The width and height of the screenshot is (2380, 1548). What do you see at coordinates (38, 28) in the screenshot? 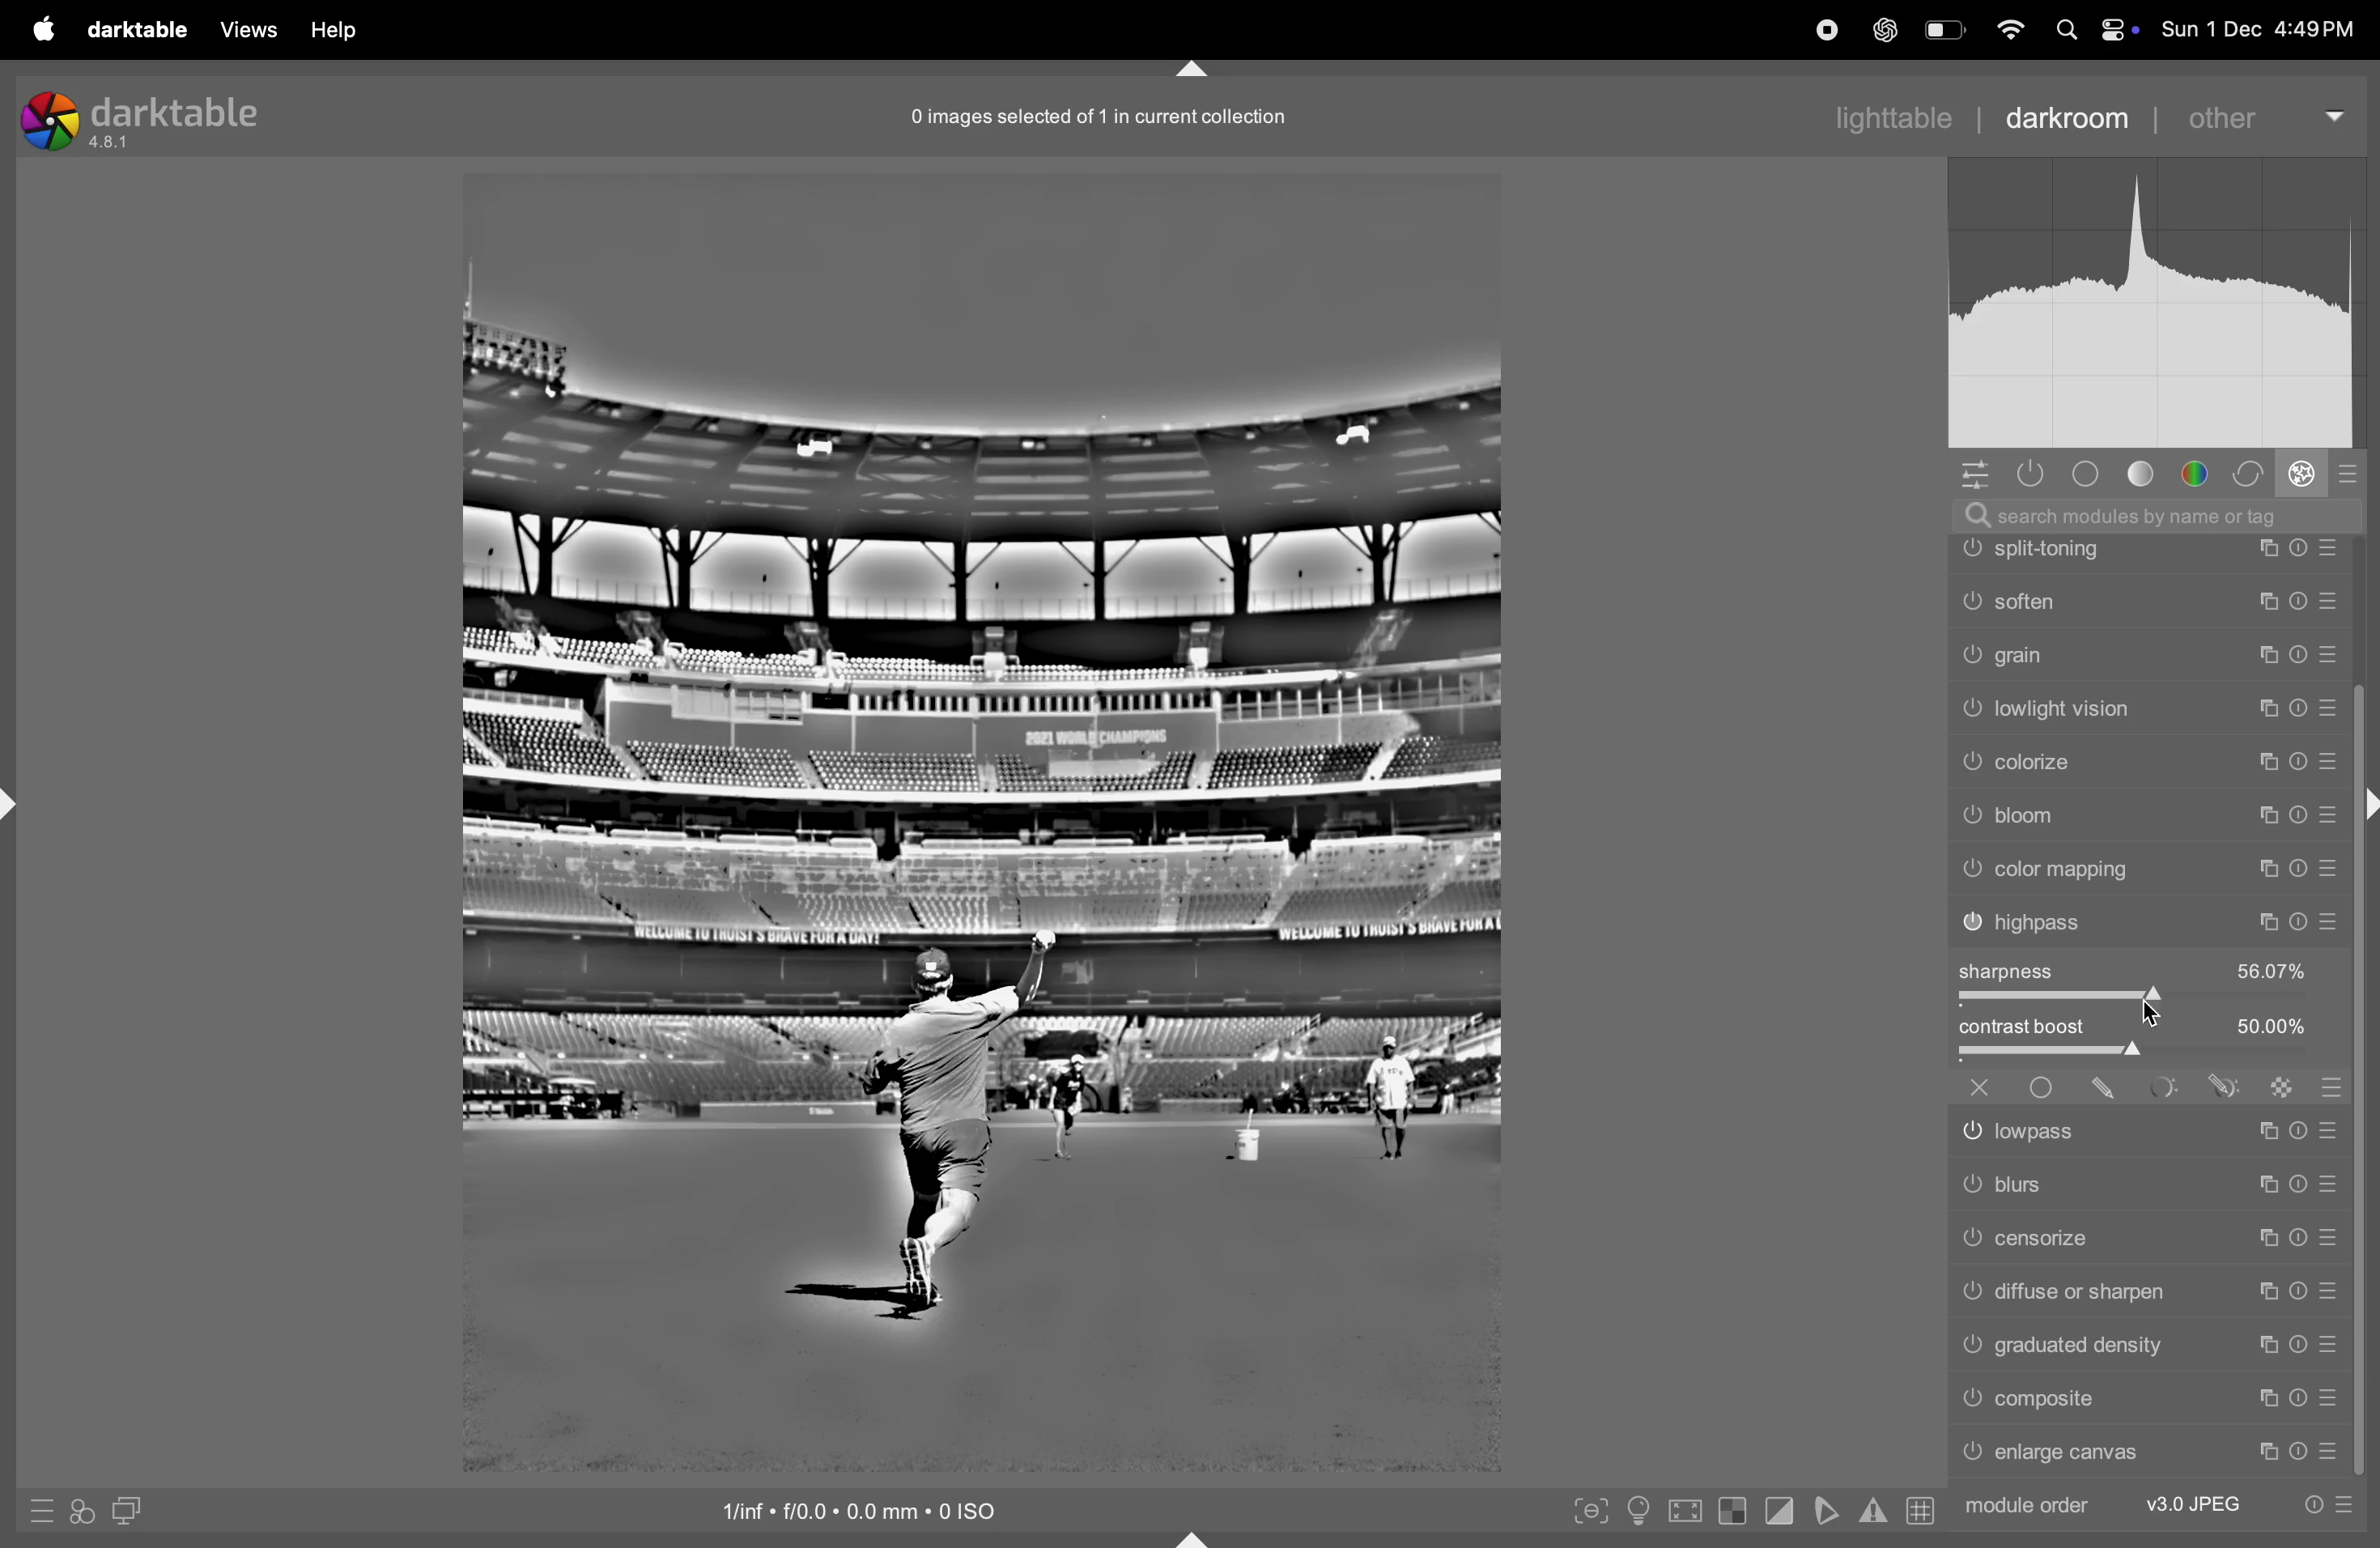
I see `apple menu` at bounding box center [38, 28].